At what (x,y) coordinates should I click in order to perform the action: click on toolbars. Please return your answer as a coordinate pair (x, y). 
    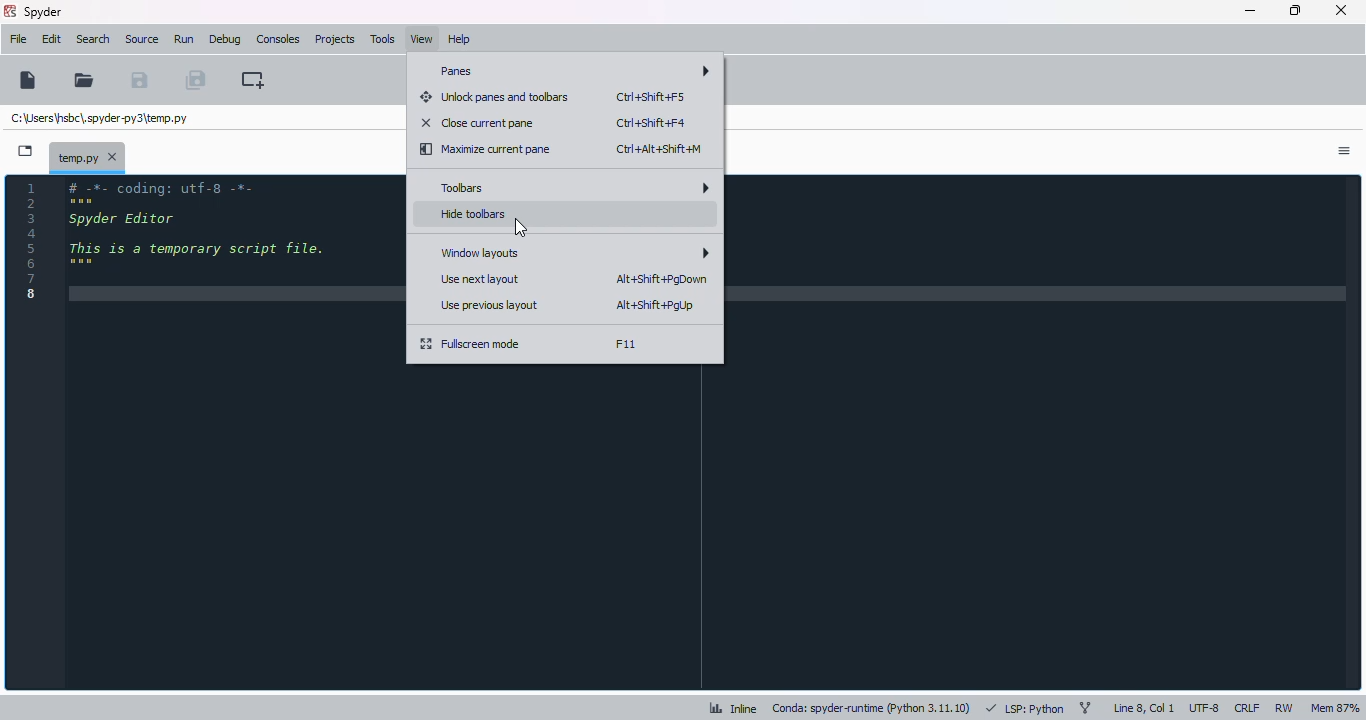
    Looking at the image, I should click on (572, 187).